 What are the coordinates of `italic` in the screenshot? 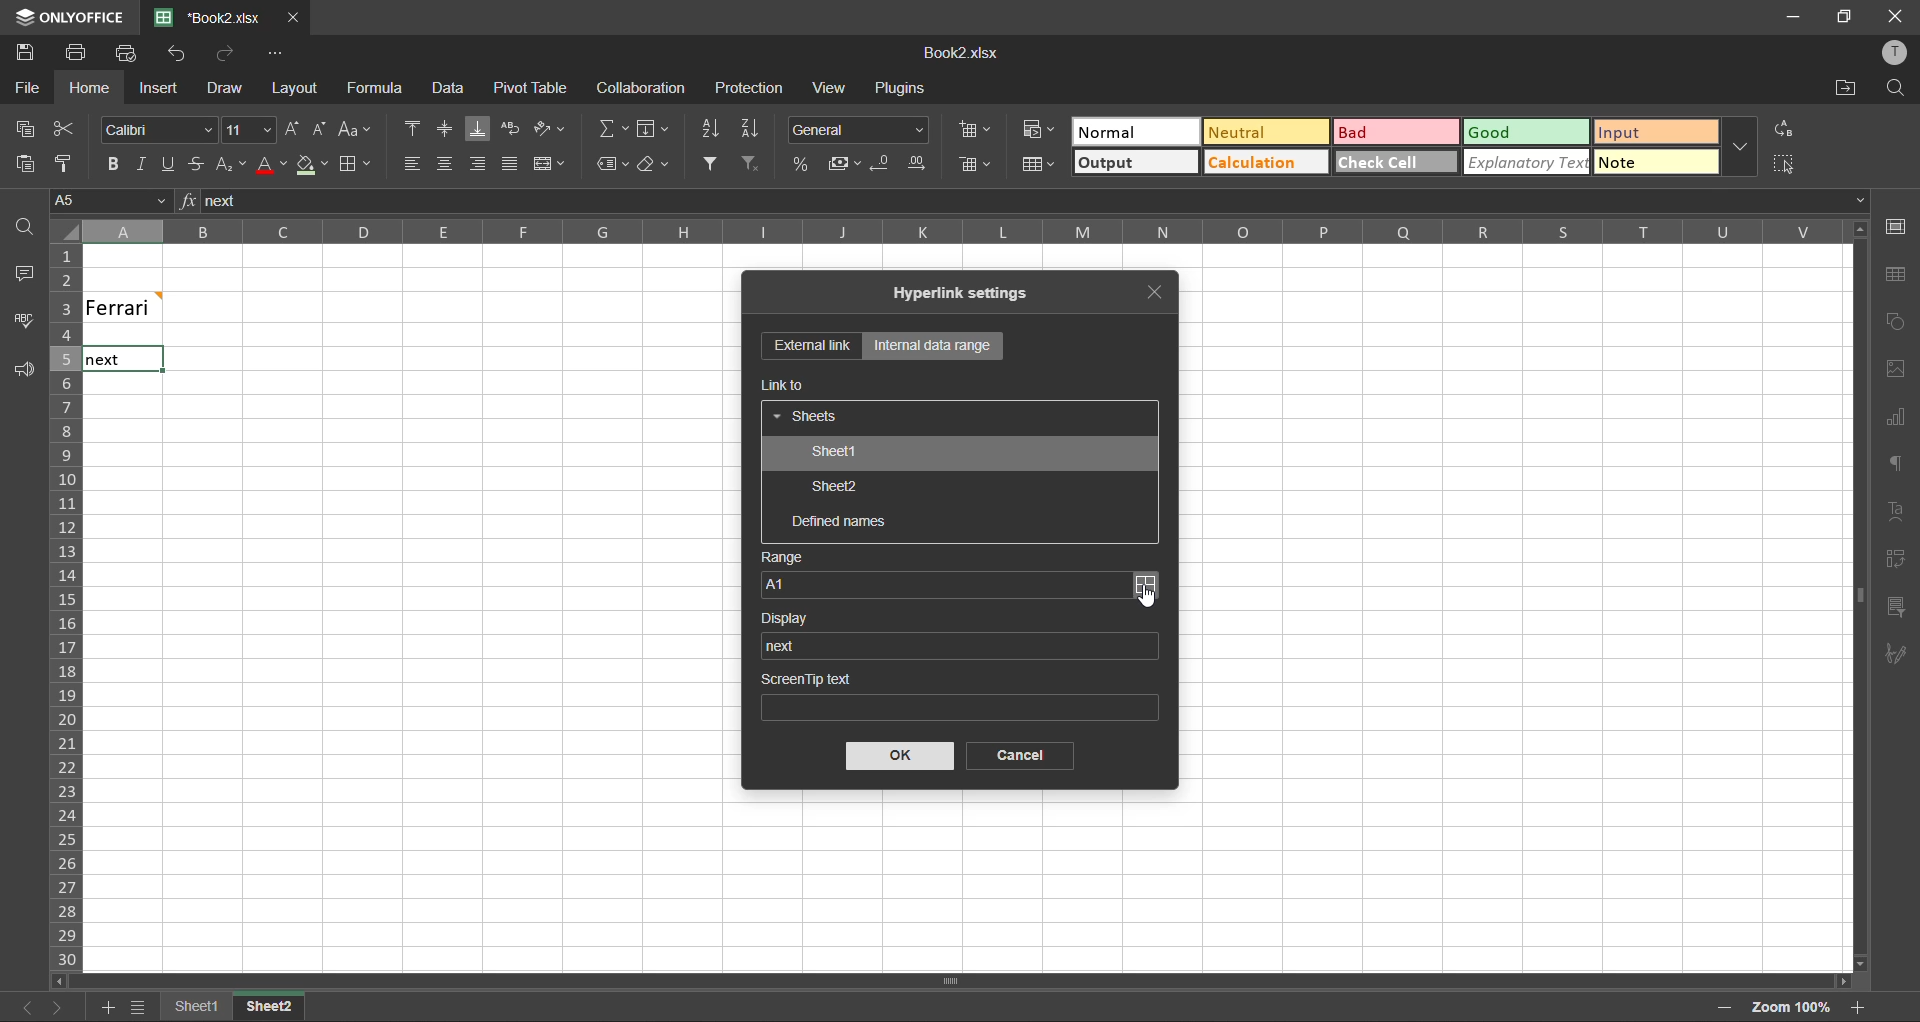 It's located at (138, 165).